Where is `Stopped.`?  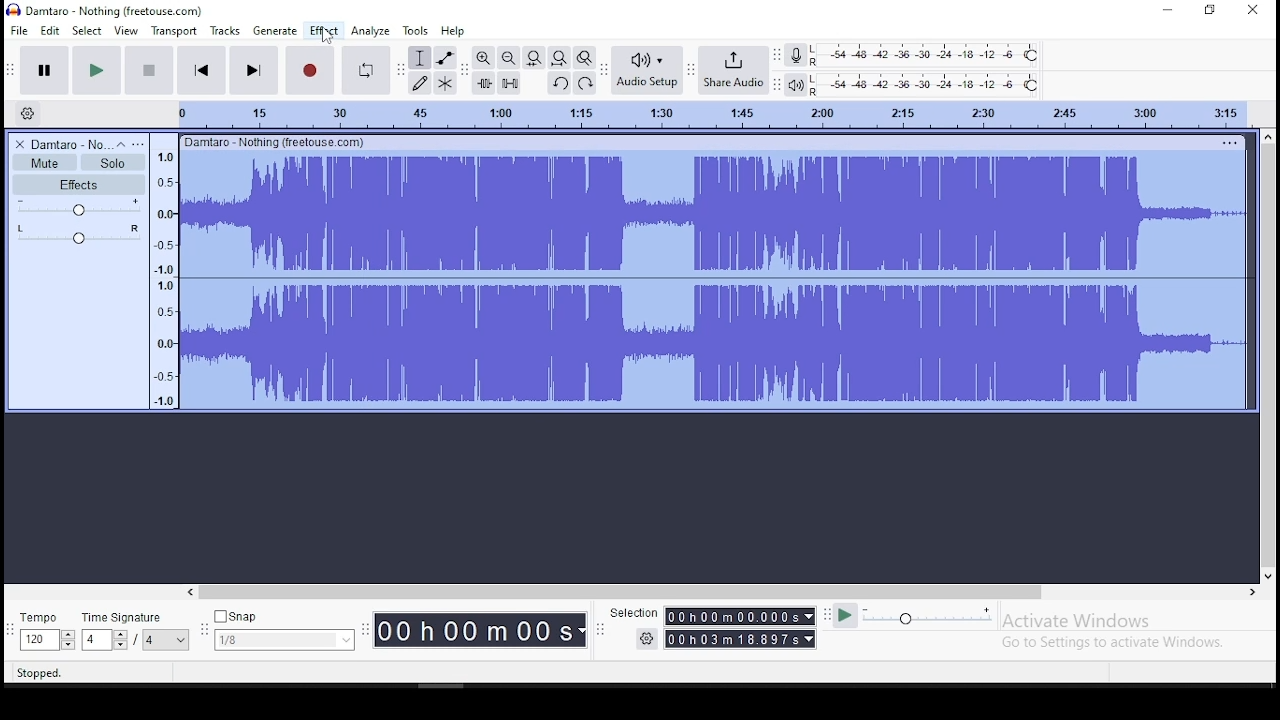
Stopped. is located at coordinates (42, 673).